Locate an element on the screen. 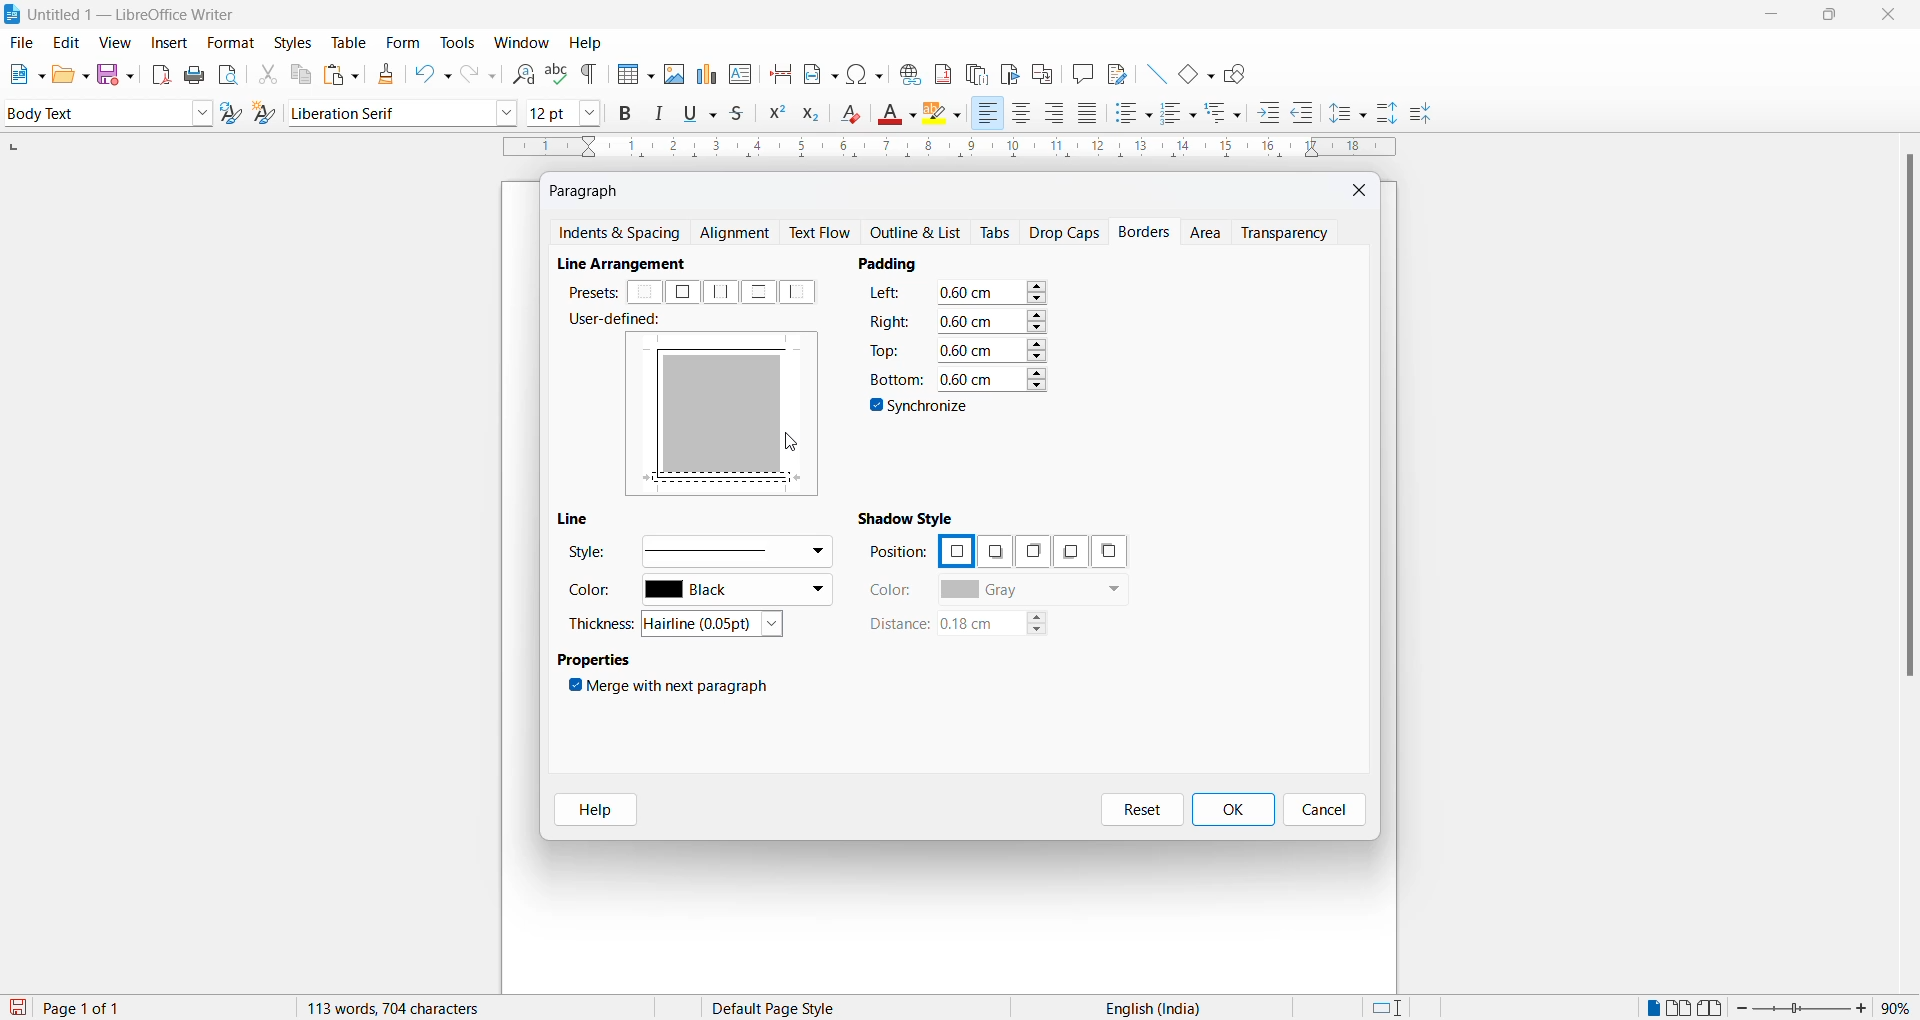  maximize is located at coordinates (1829, 17).